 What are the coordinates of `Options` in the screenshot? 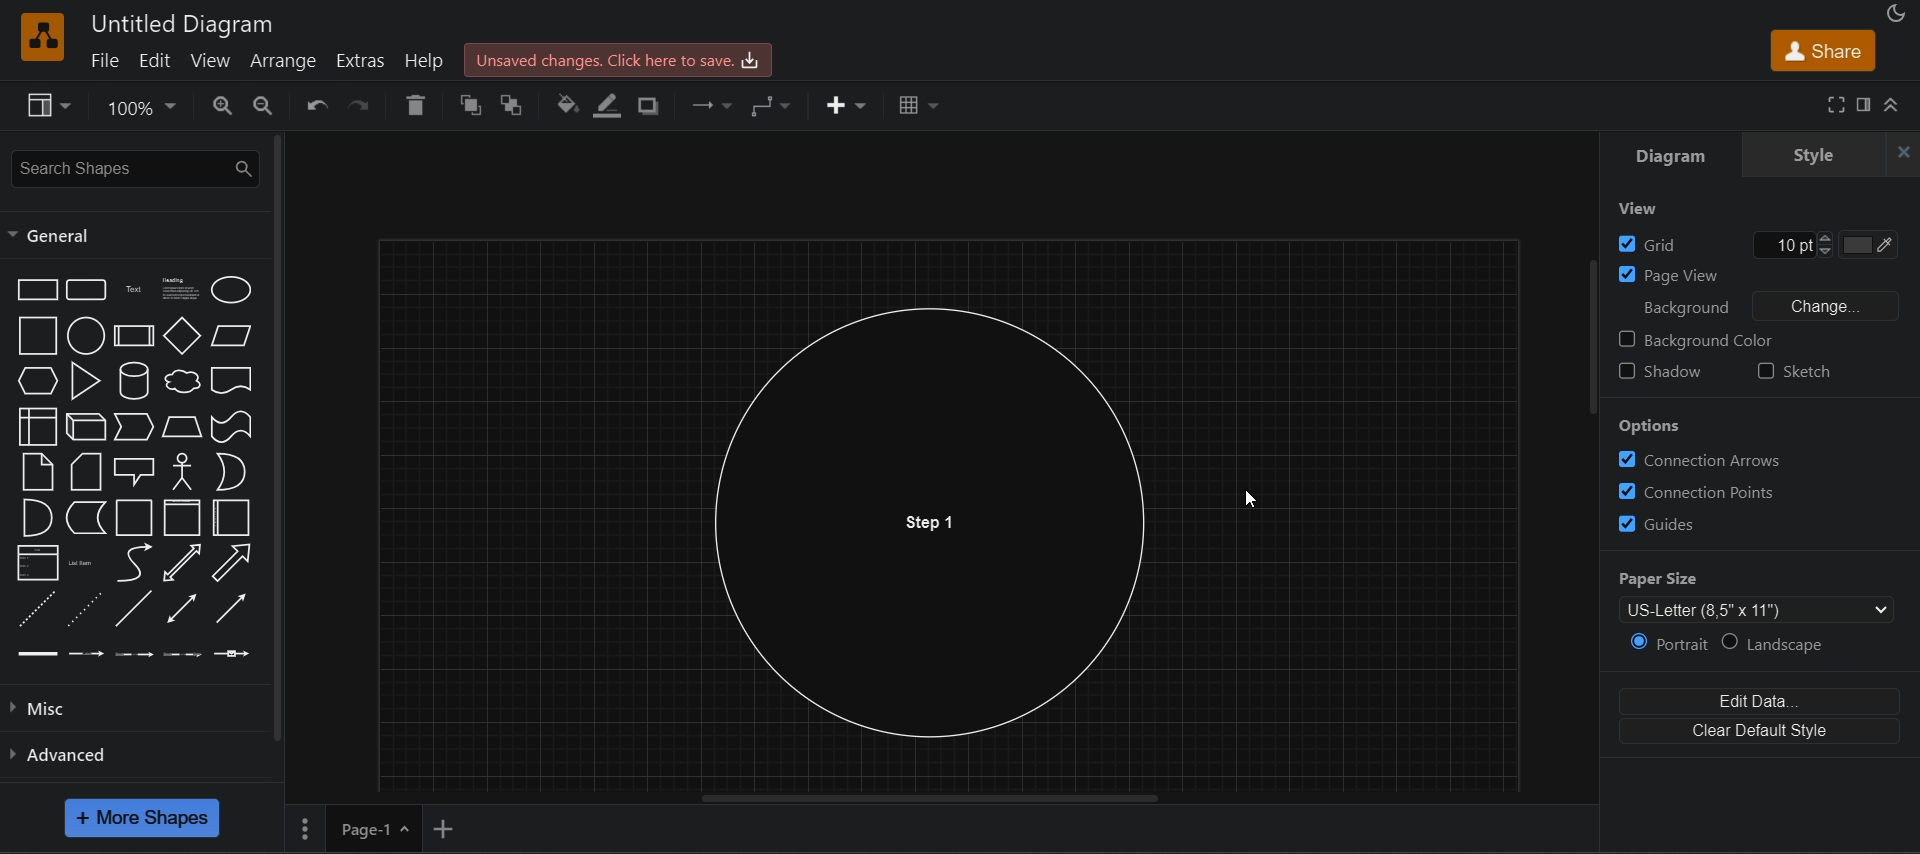 It's located at (1650, 426).